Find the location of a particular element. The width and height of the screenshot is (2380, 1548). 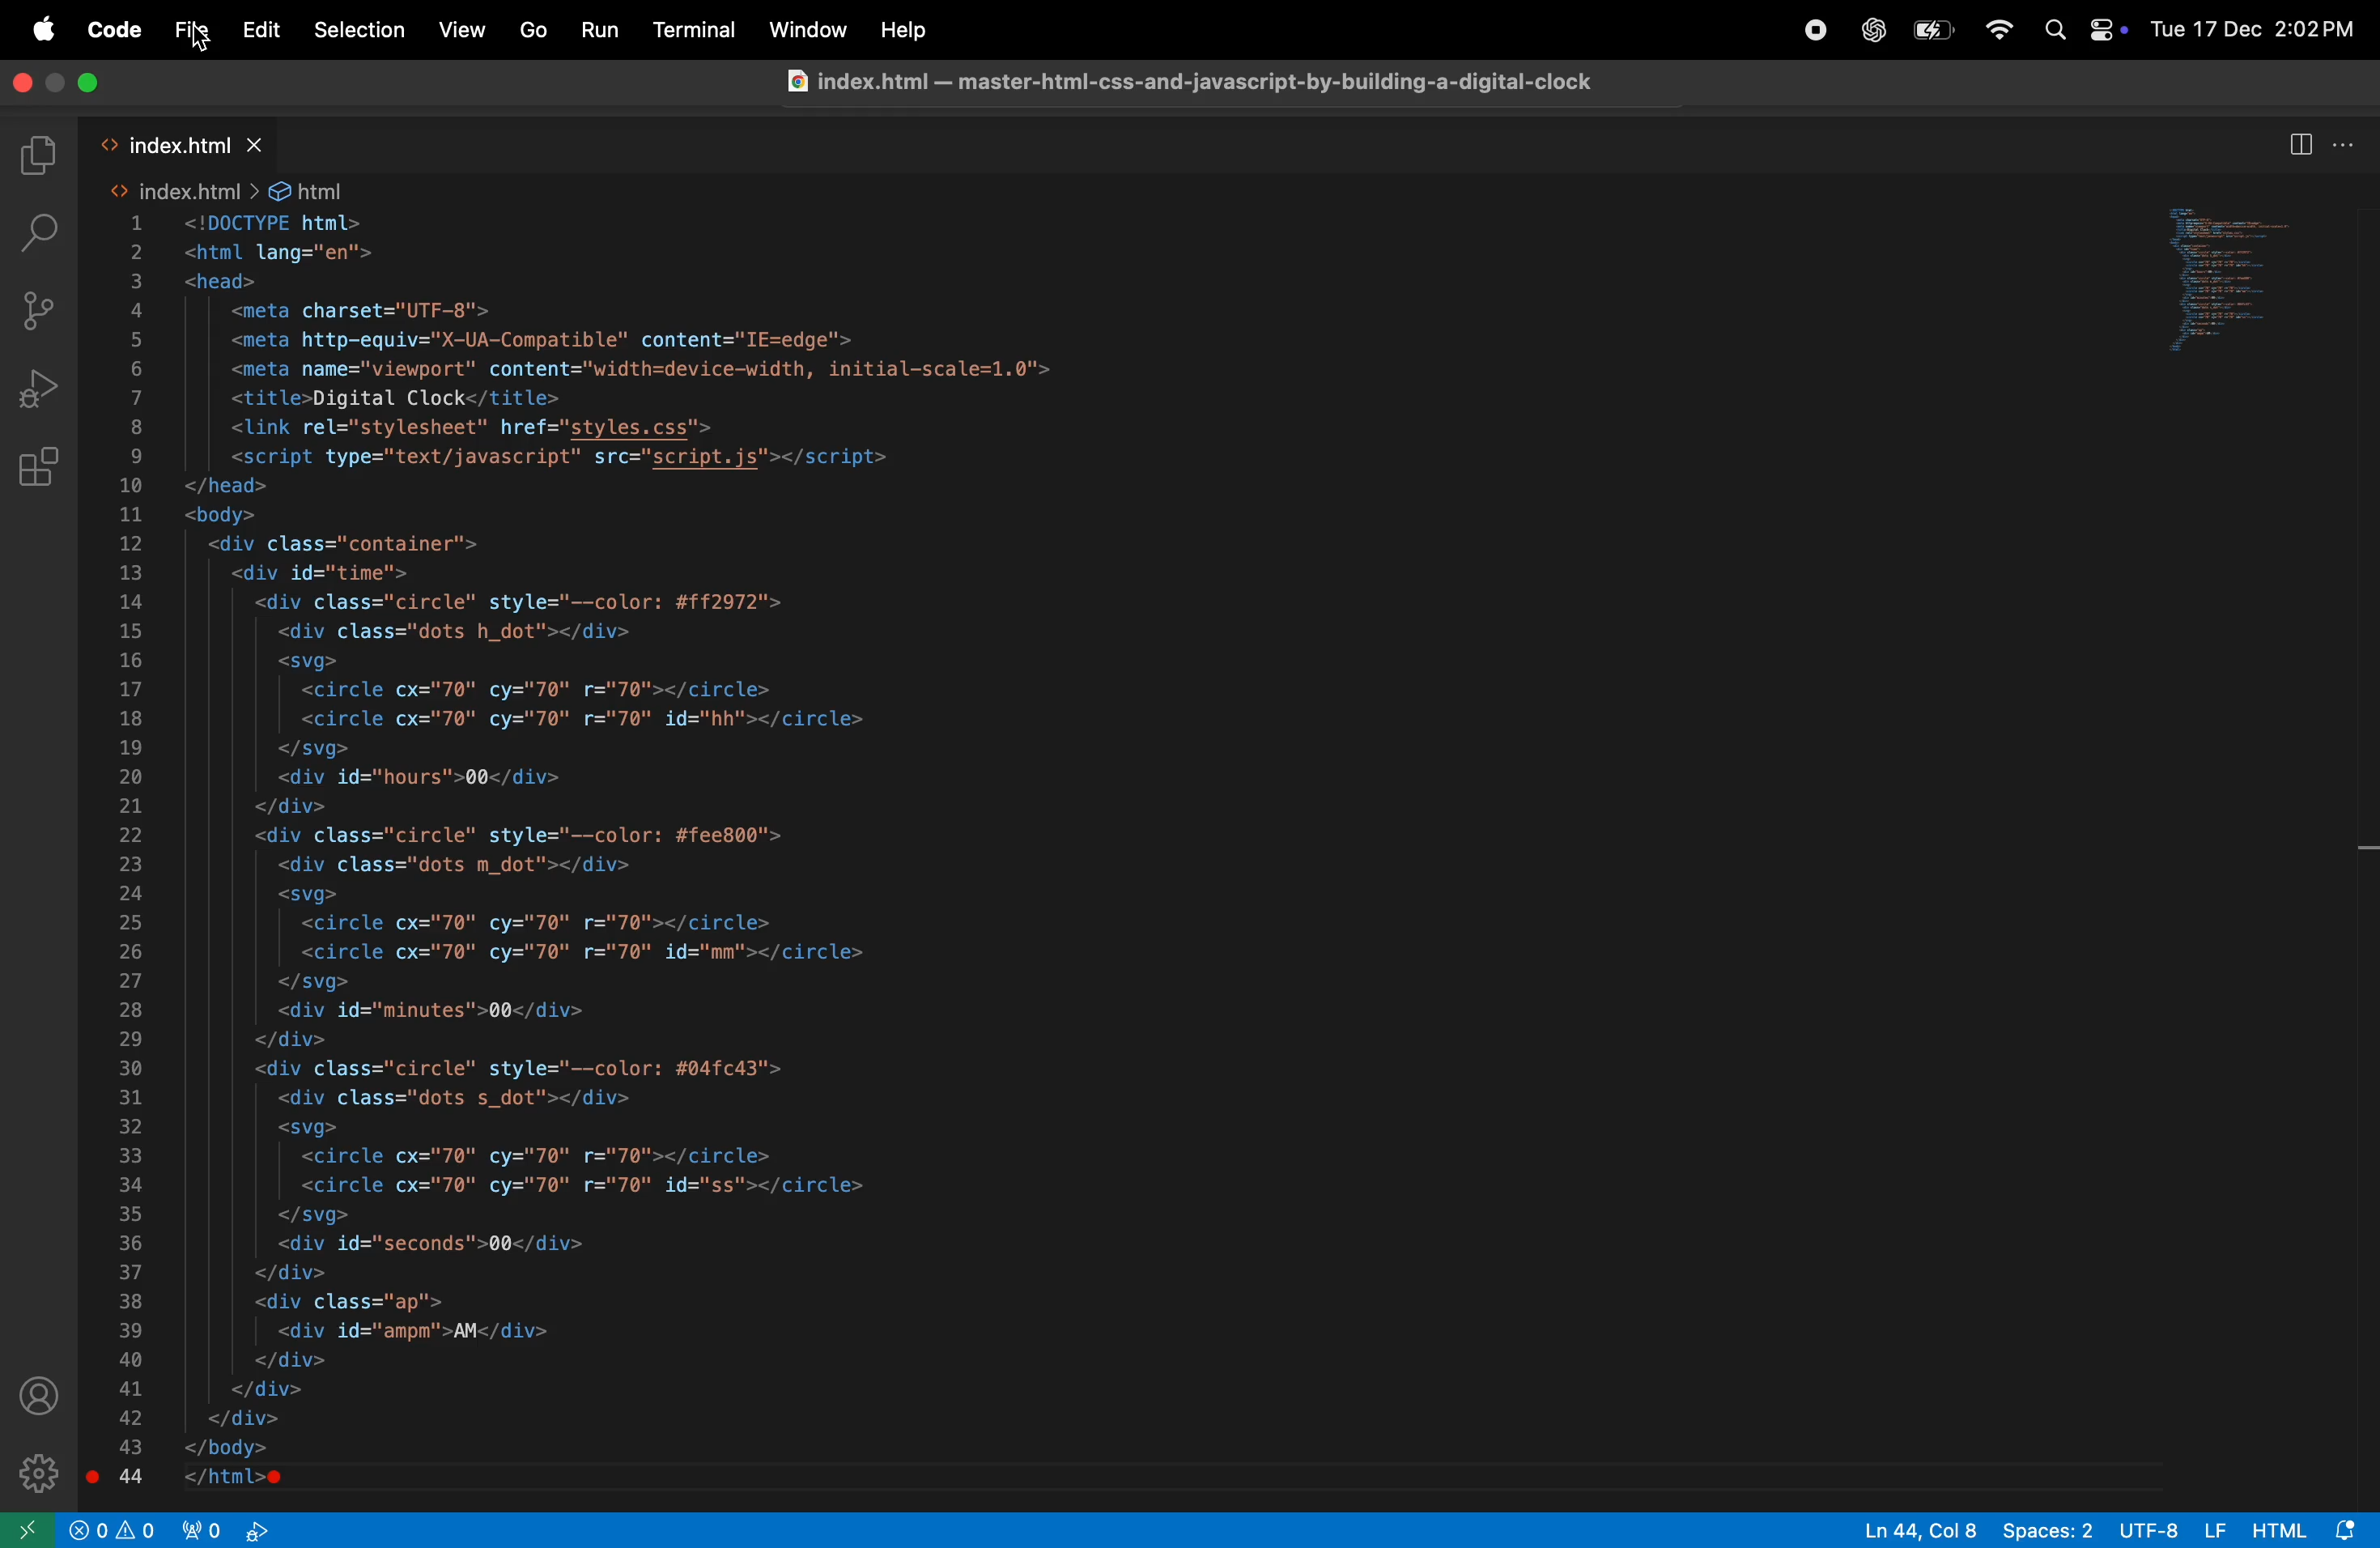

file is located at coordinates (194, 30).